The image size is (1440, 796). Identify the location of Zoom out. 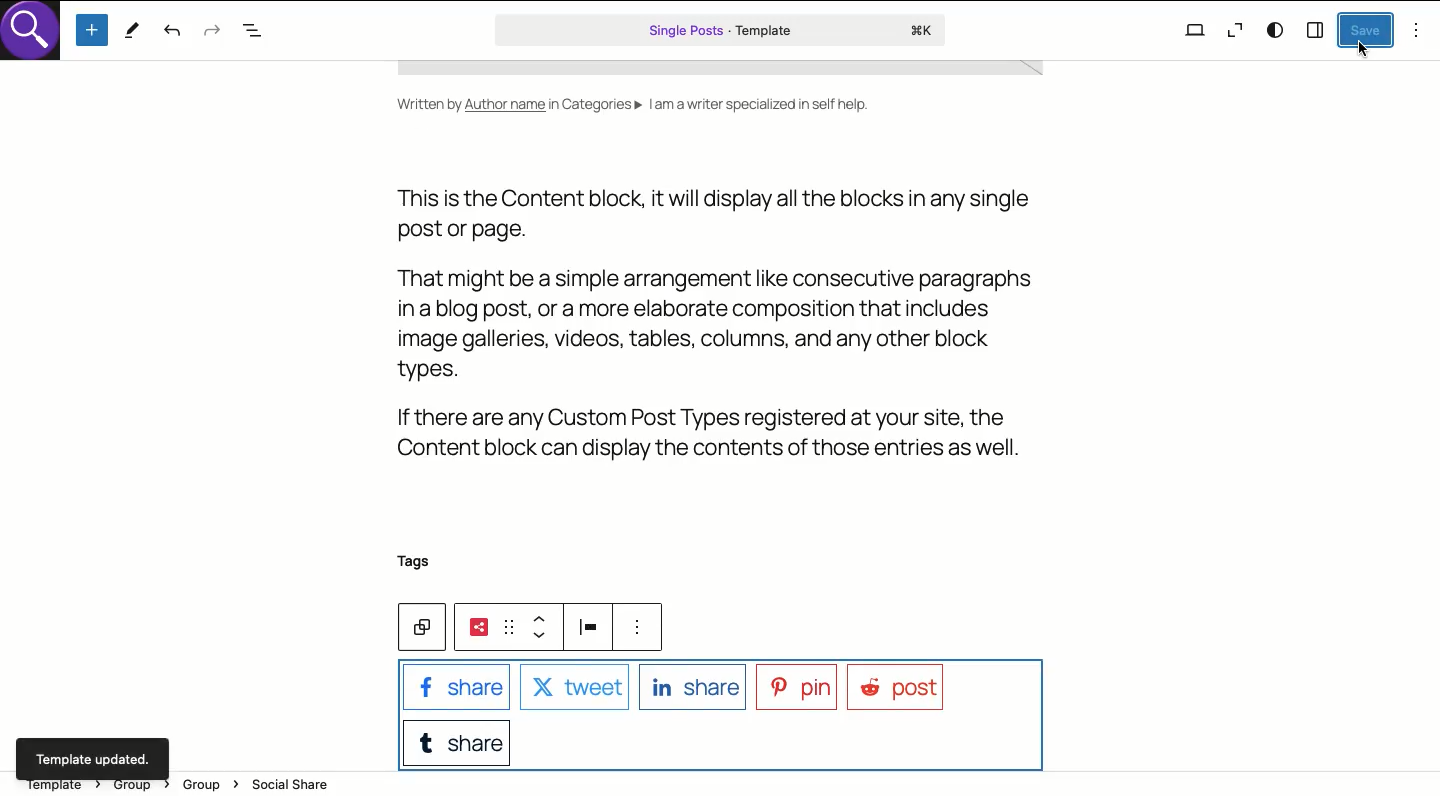
(1233, 33).